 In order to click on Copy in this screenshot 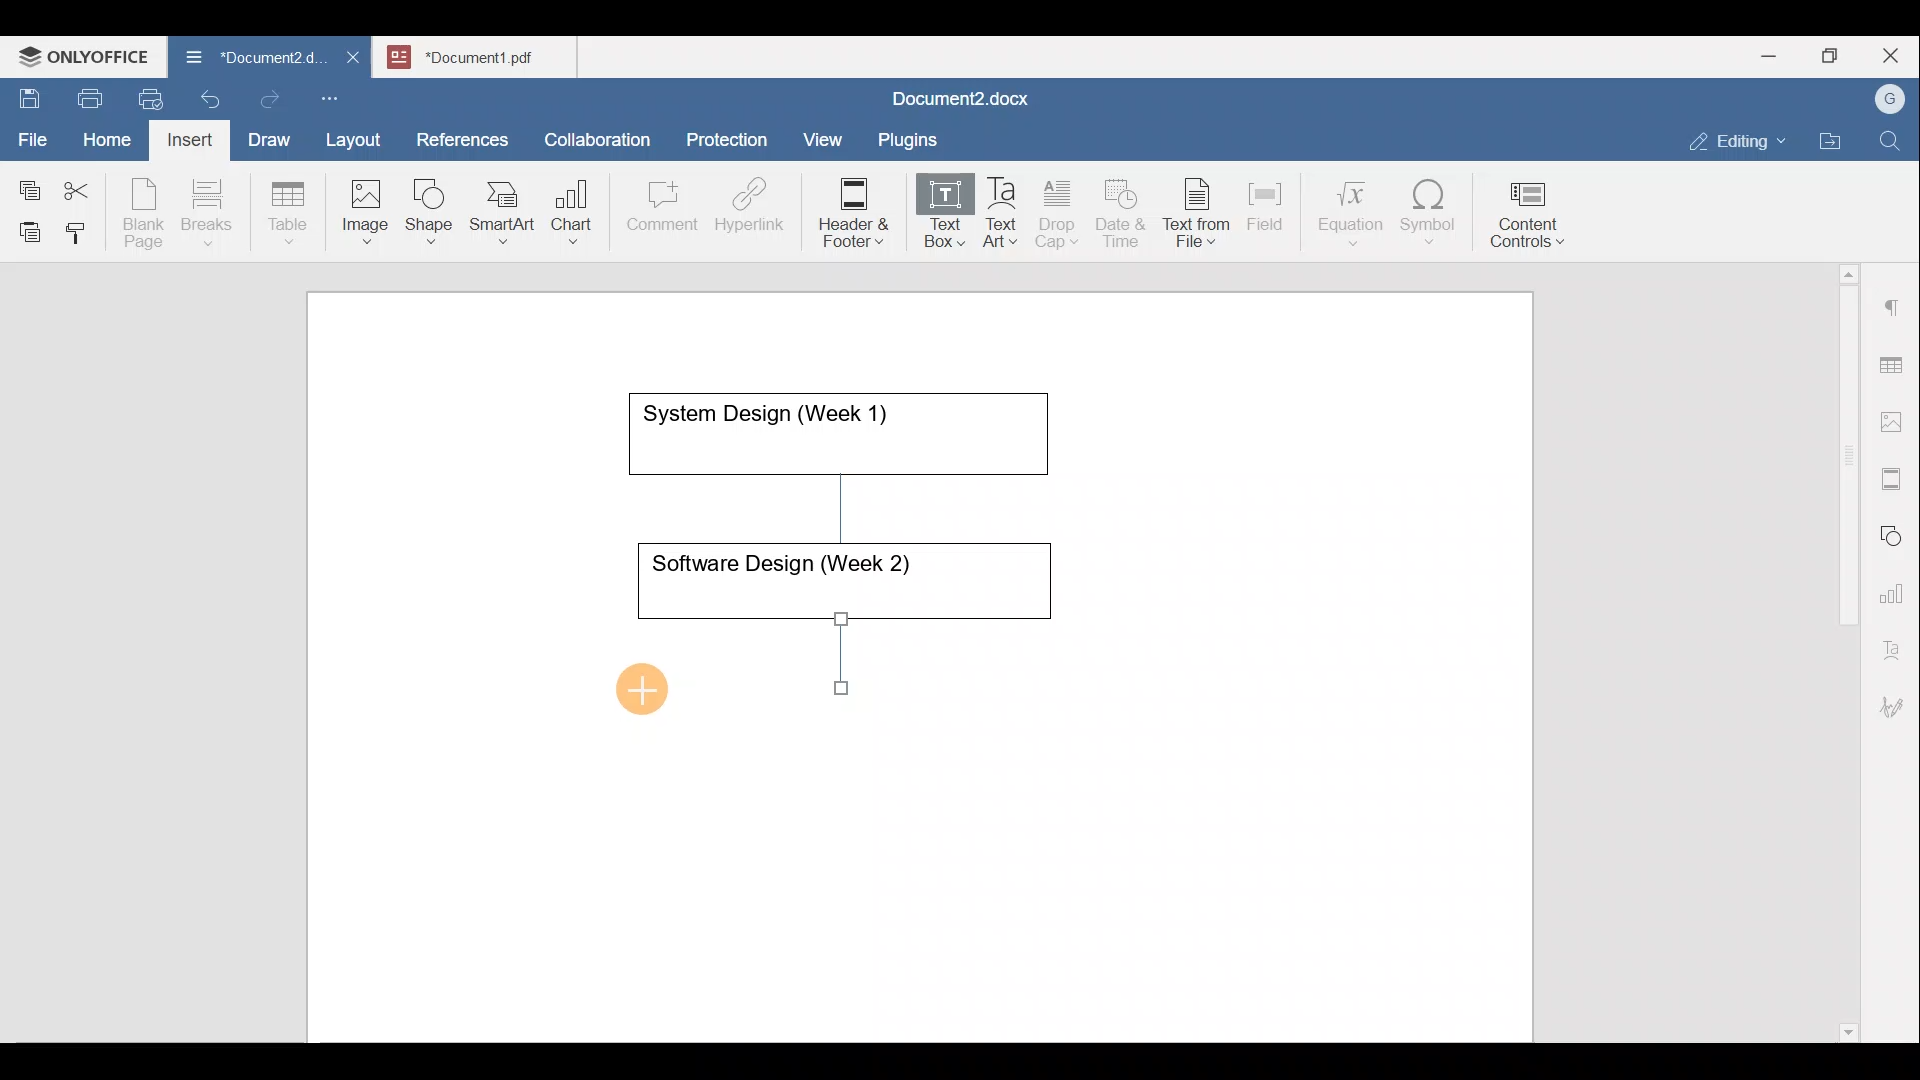, I will do `click(26, 184)`.